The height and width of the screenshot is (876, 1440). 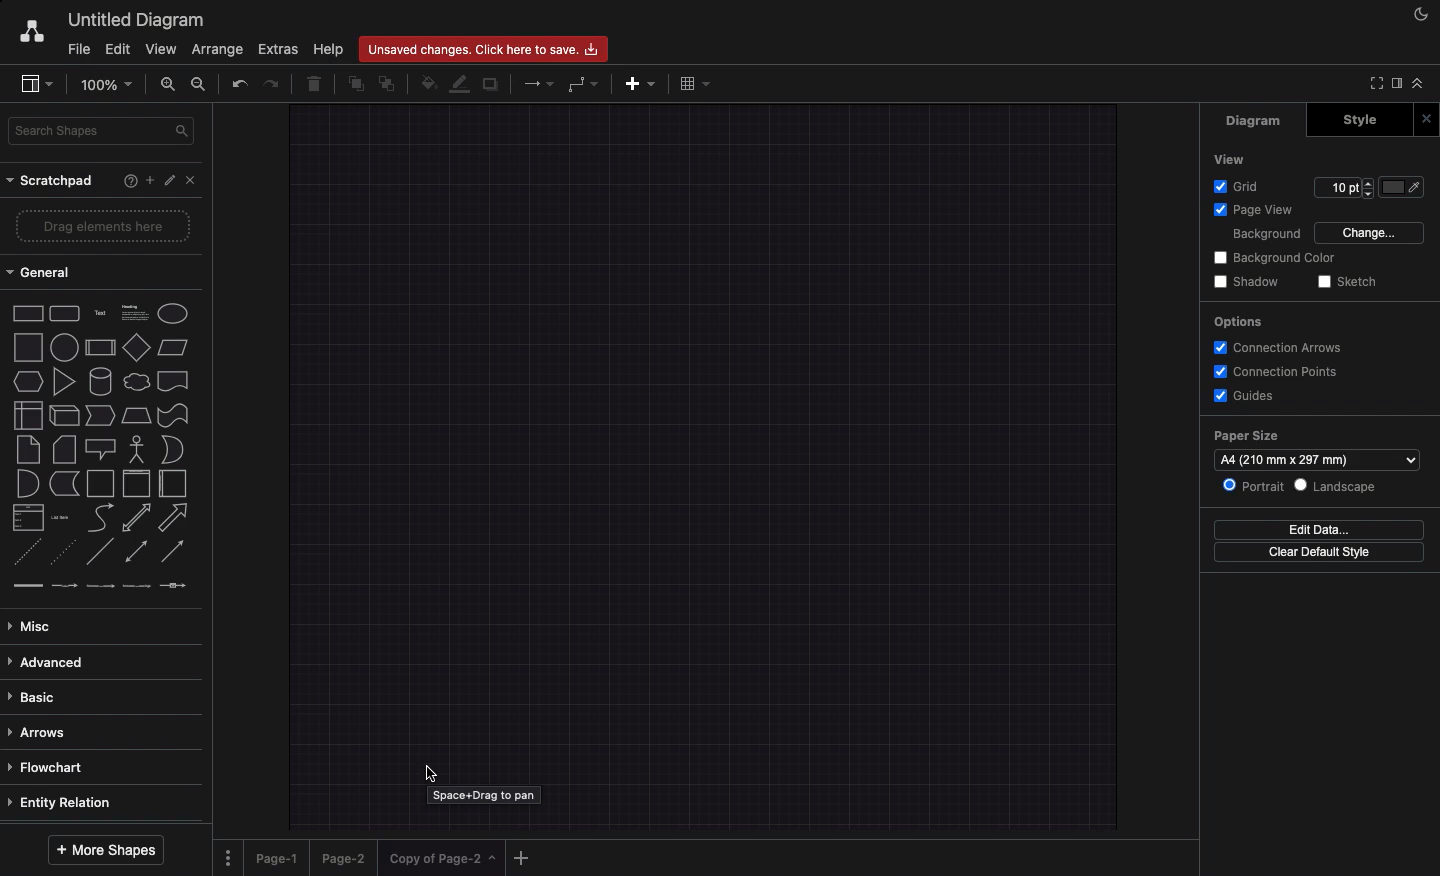 What do you see at coordinates (349, 859) in the screenshot?
I see `Page 2` at bounding box center [349, 859].